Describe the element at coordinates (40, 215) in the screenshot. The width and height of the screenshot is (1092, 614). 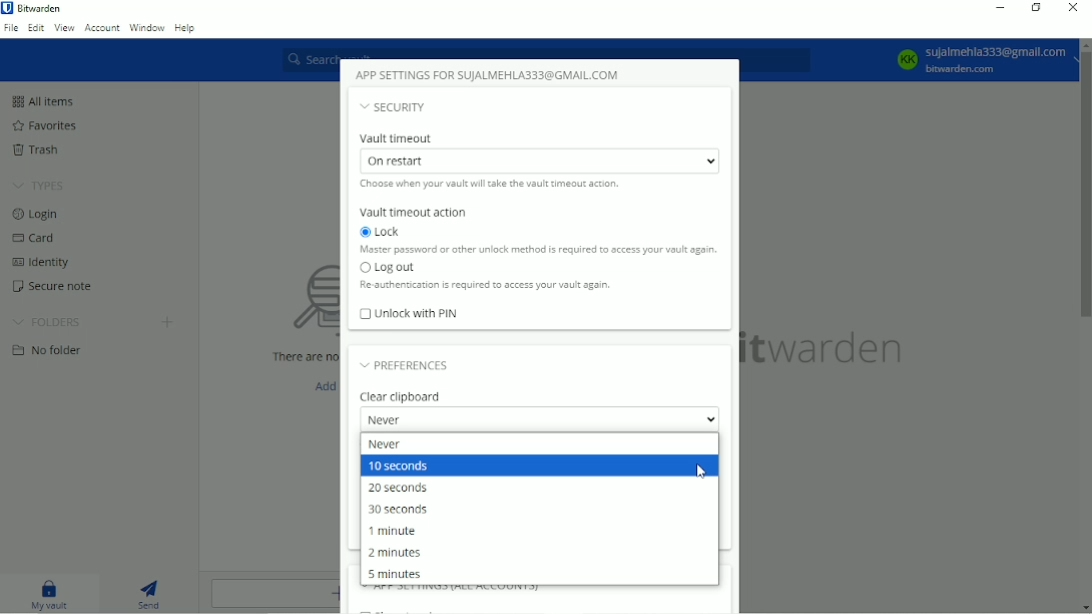
I see `Login` at that location.